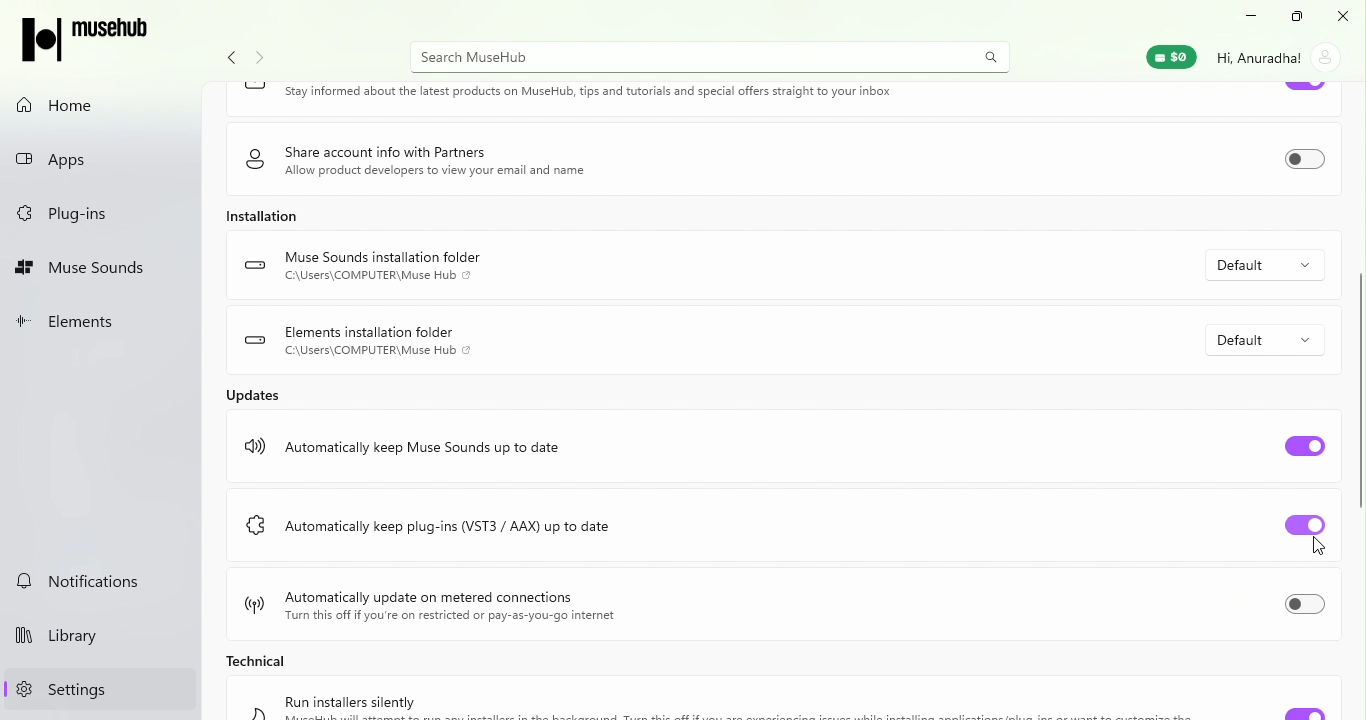  Describe the element at coordinates (252, 602) in the screenshot. I see `logo` at that location.